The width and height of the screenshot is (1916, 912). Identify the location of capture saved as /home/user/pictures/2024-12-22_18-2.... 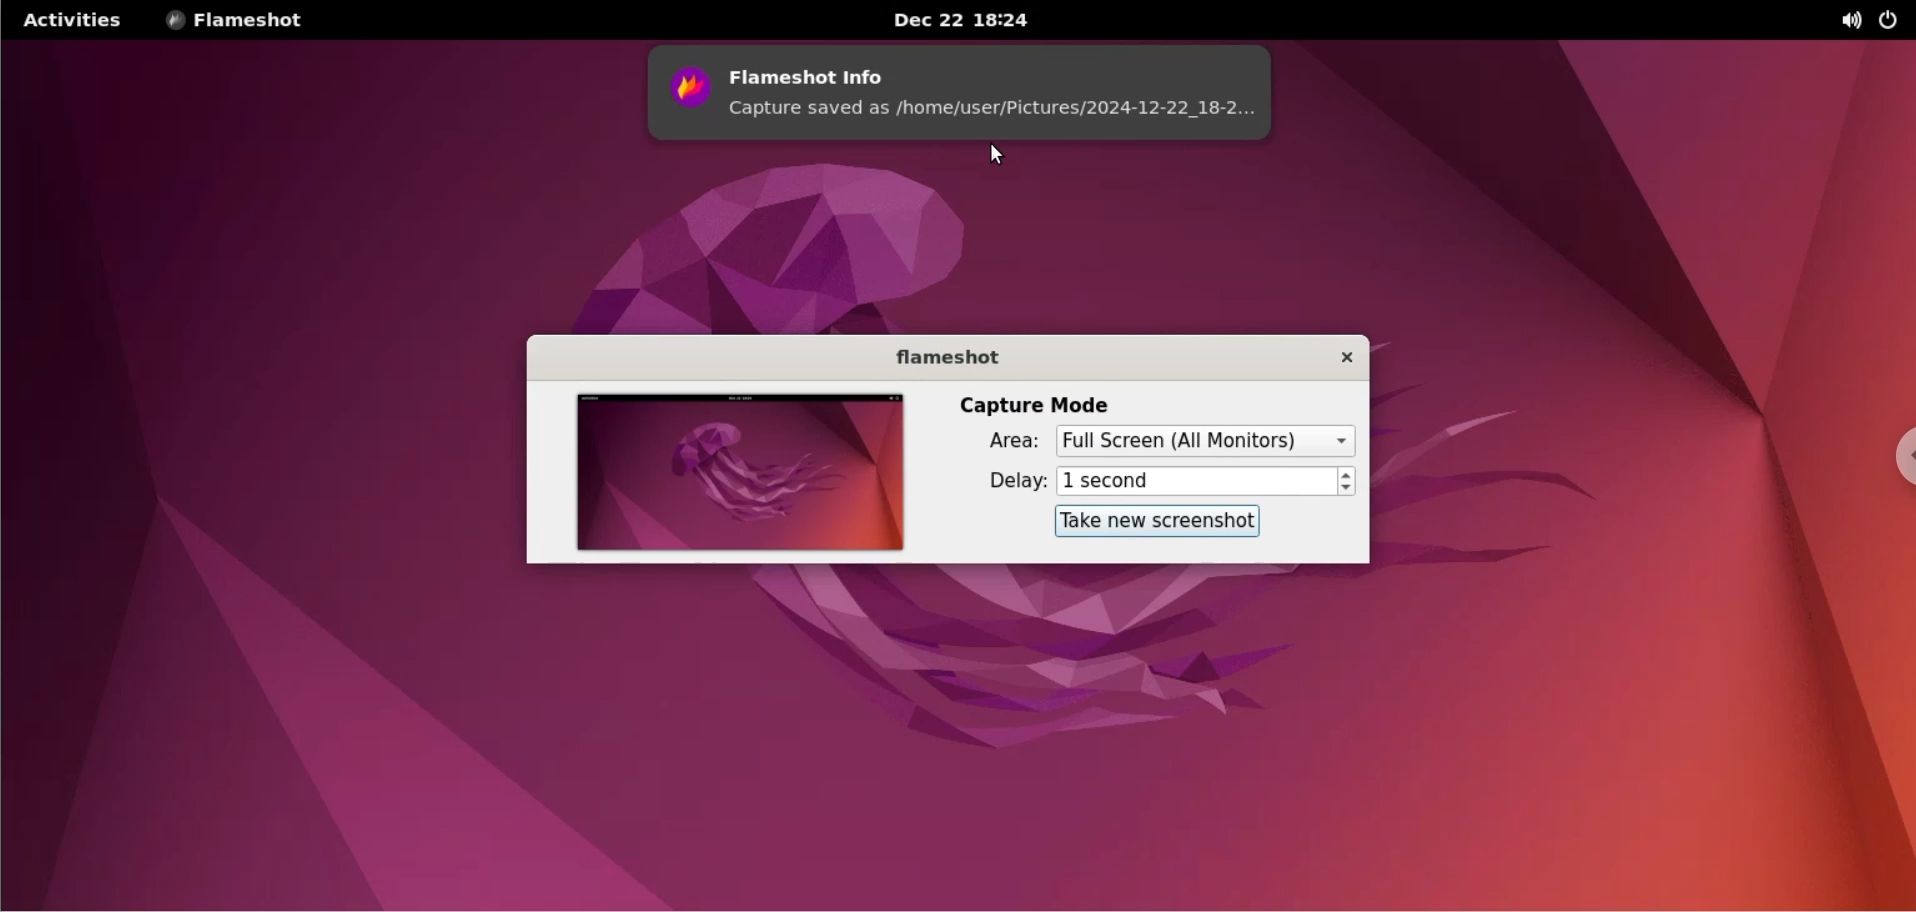
(995, 119).